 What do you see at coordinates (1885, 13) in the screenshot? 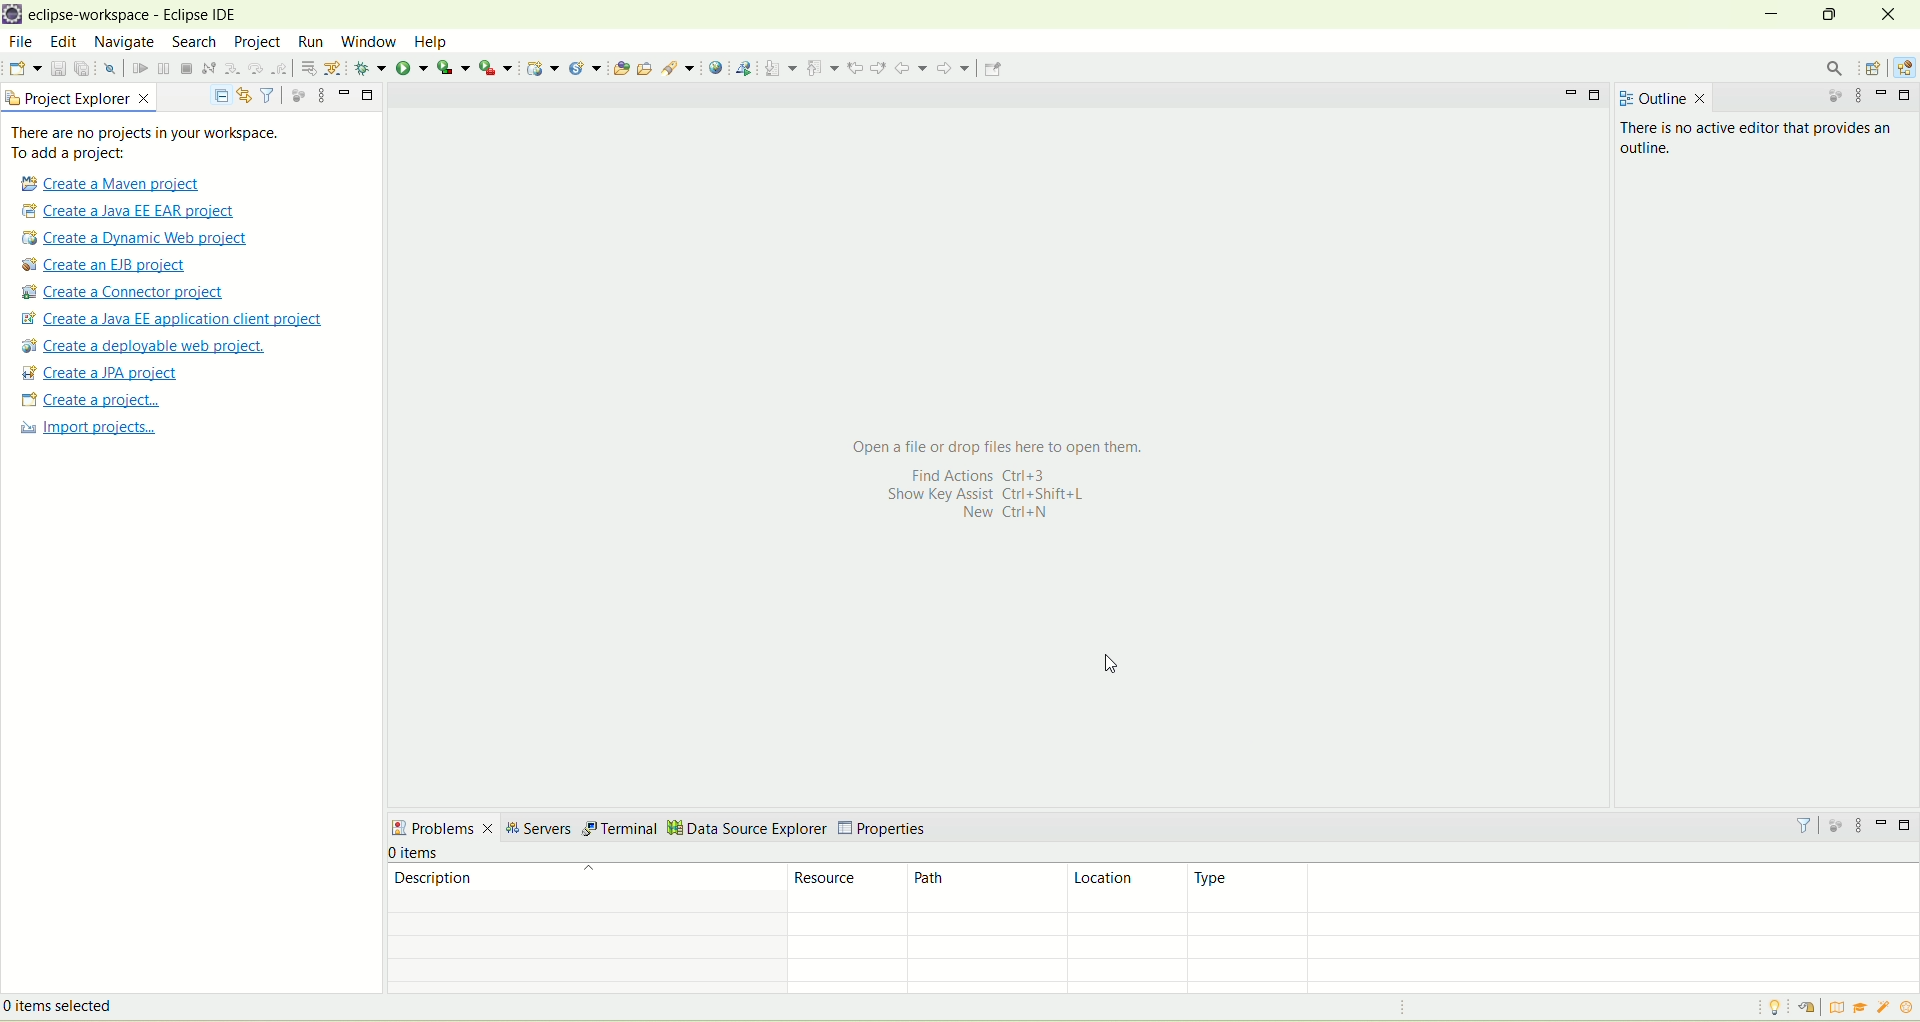
I see `close` at bounding box center [1885, 13].